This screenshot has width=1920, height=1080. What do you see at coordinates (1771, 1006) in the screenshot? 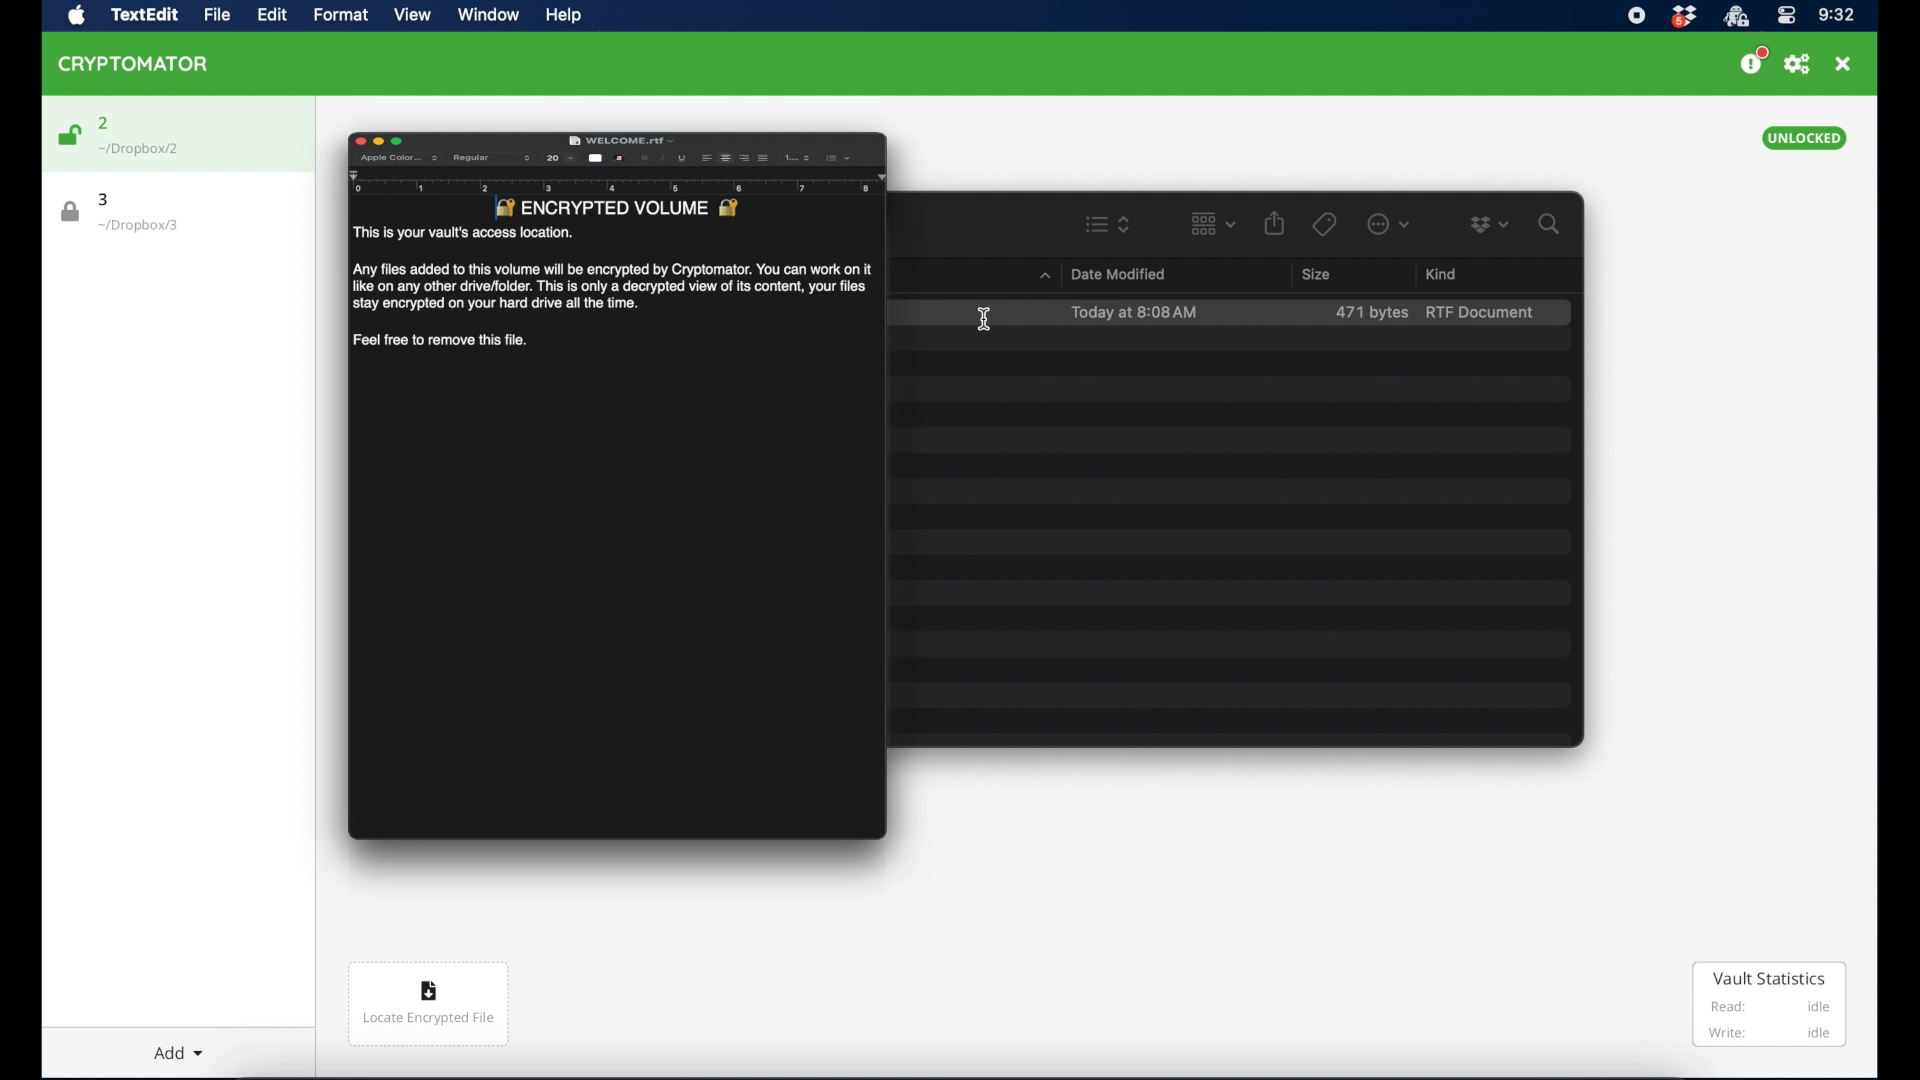
I see `vault statistics` at bounding box center [1771, 1006].